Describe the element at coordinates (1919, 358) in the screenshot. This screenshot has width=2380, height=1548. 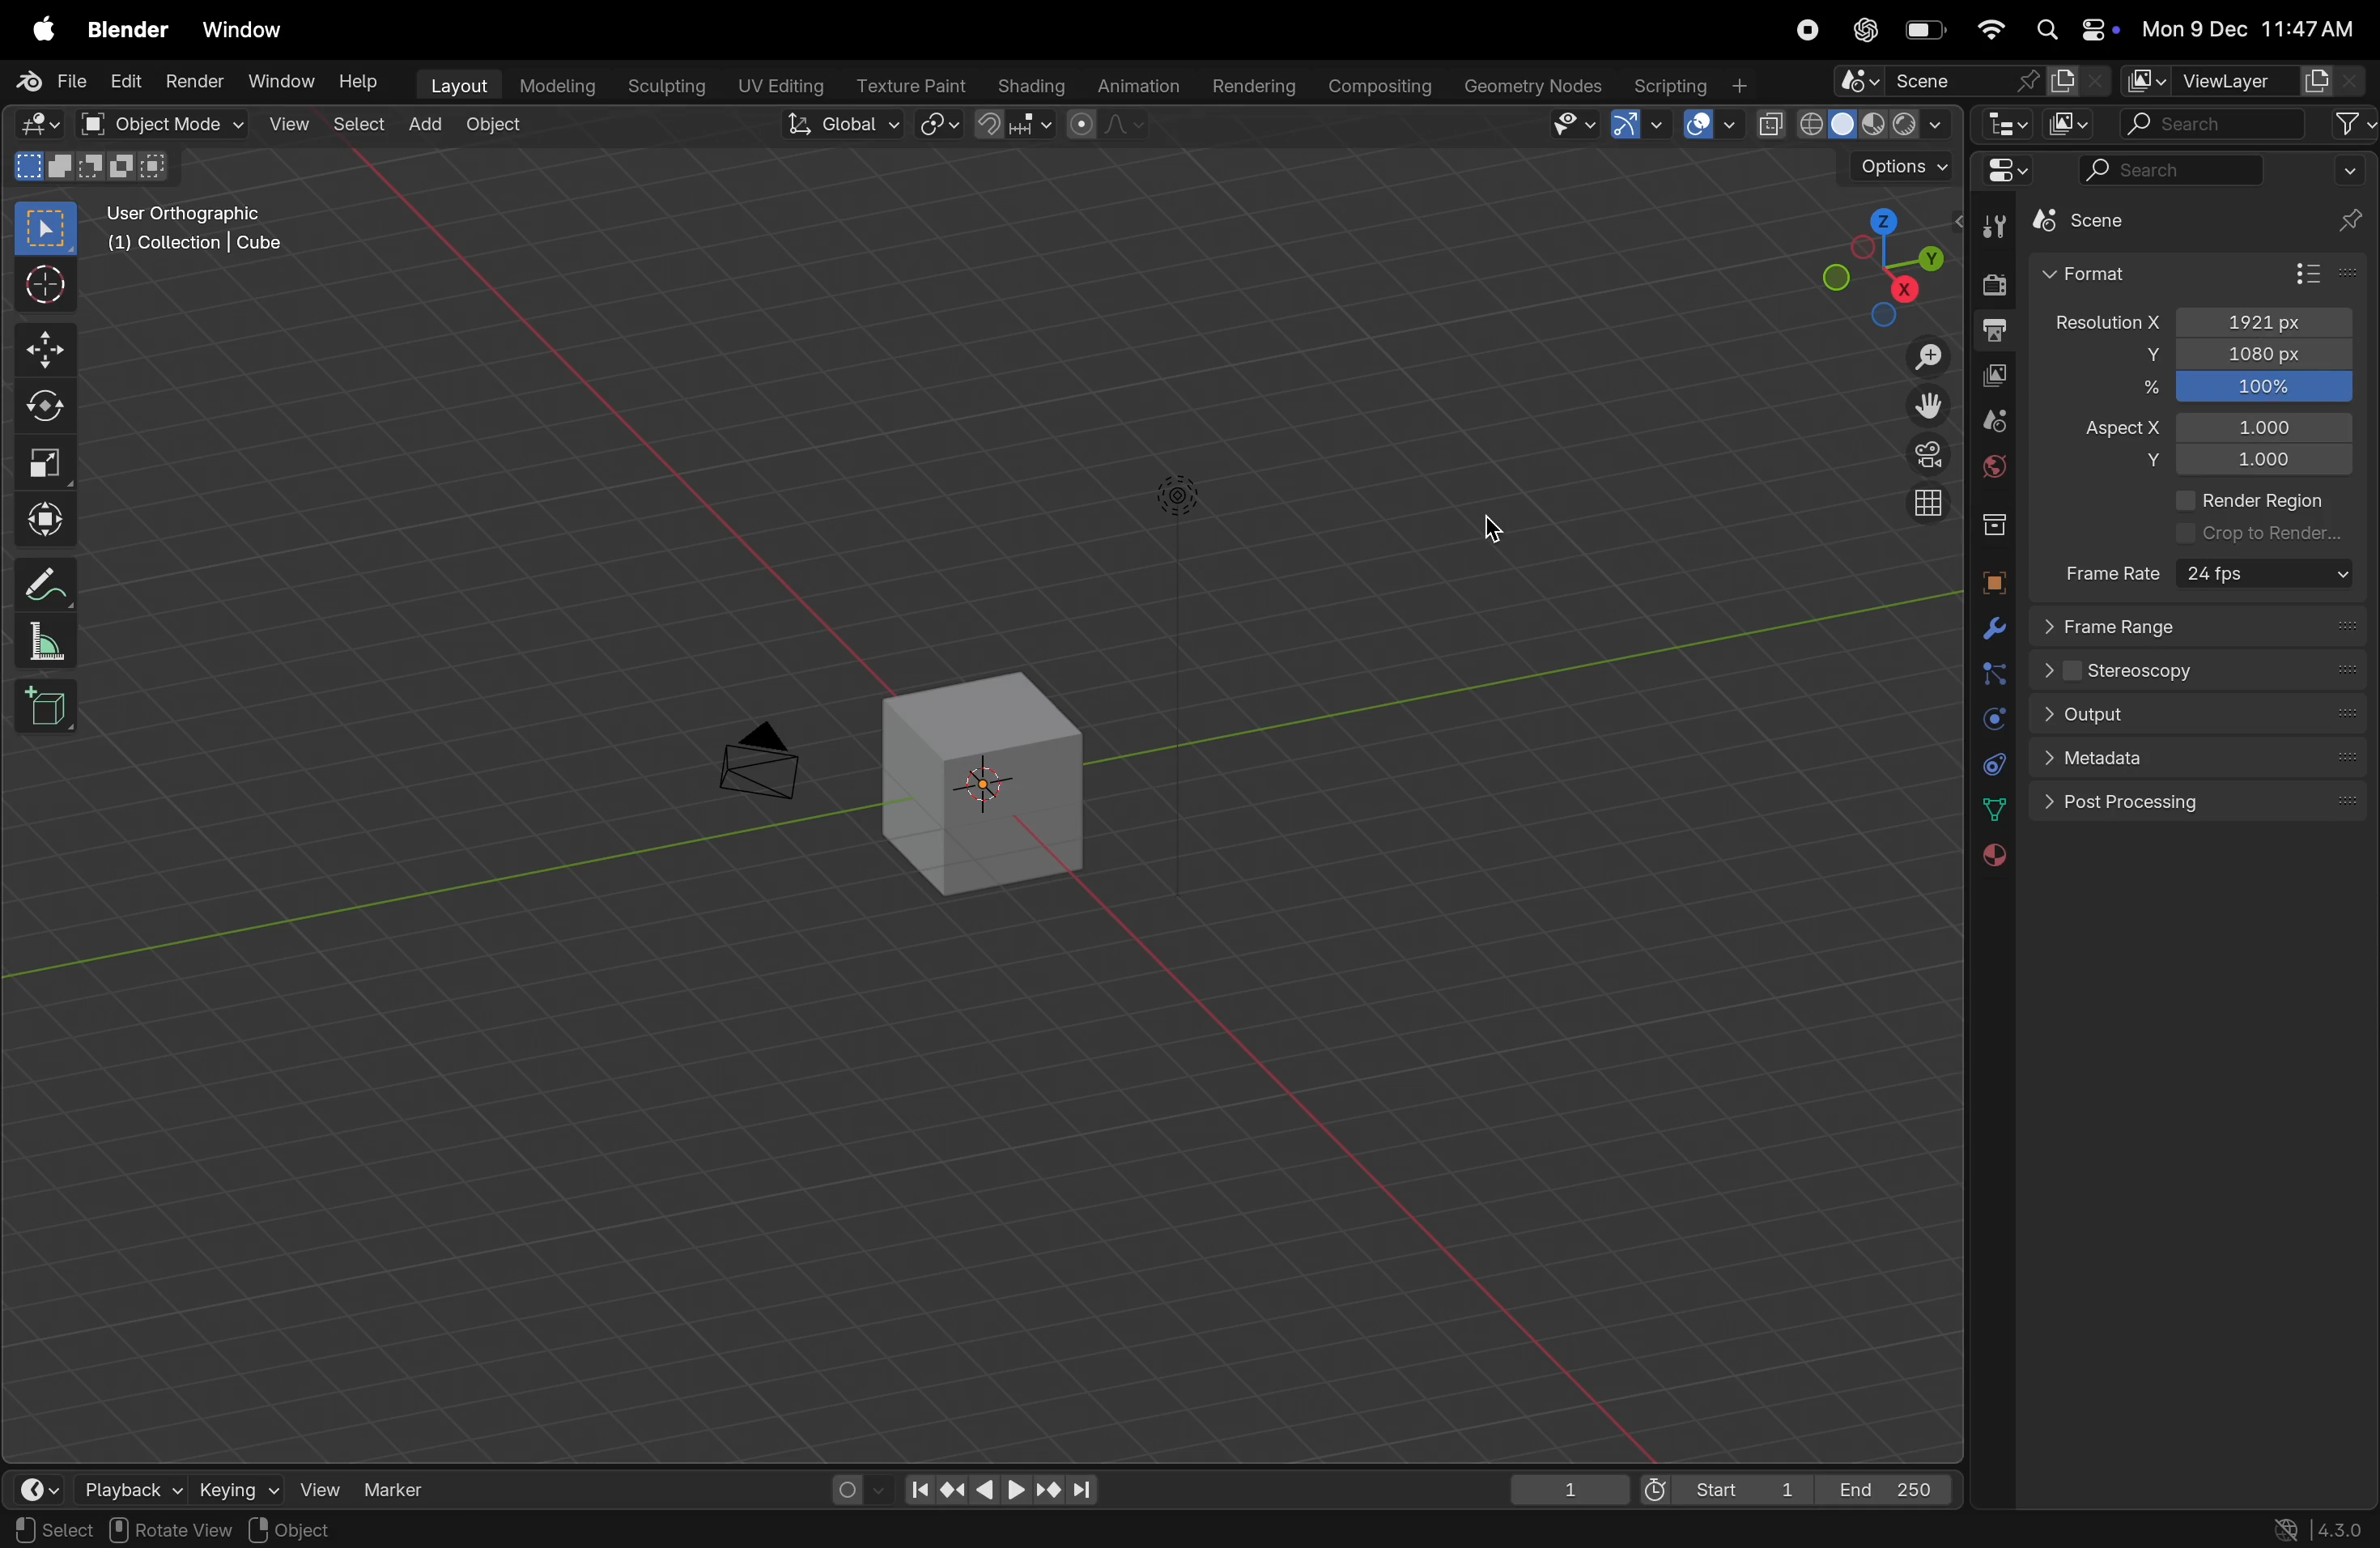
I see `zoom in out` at that location.